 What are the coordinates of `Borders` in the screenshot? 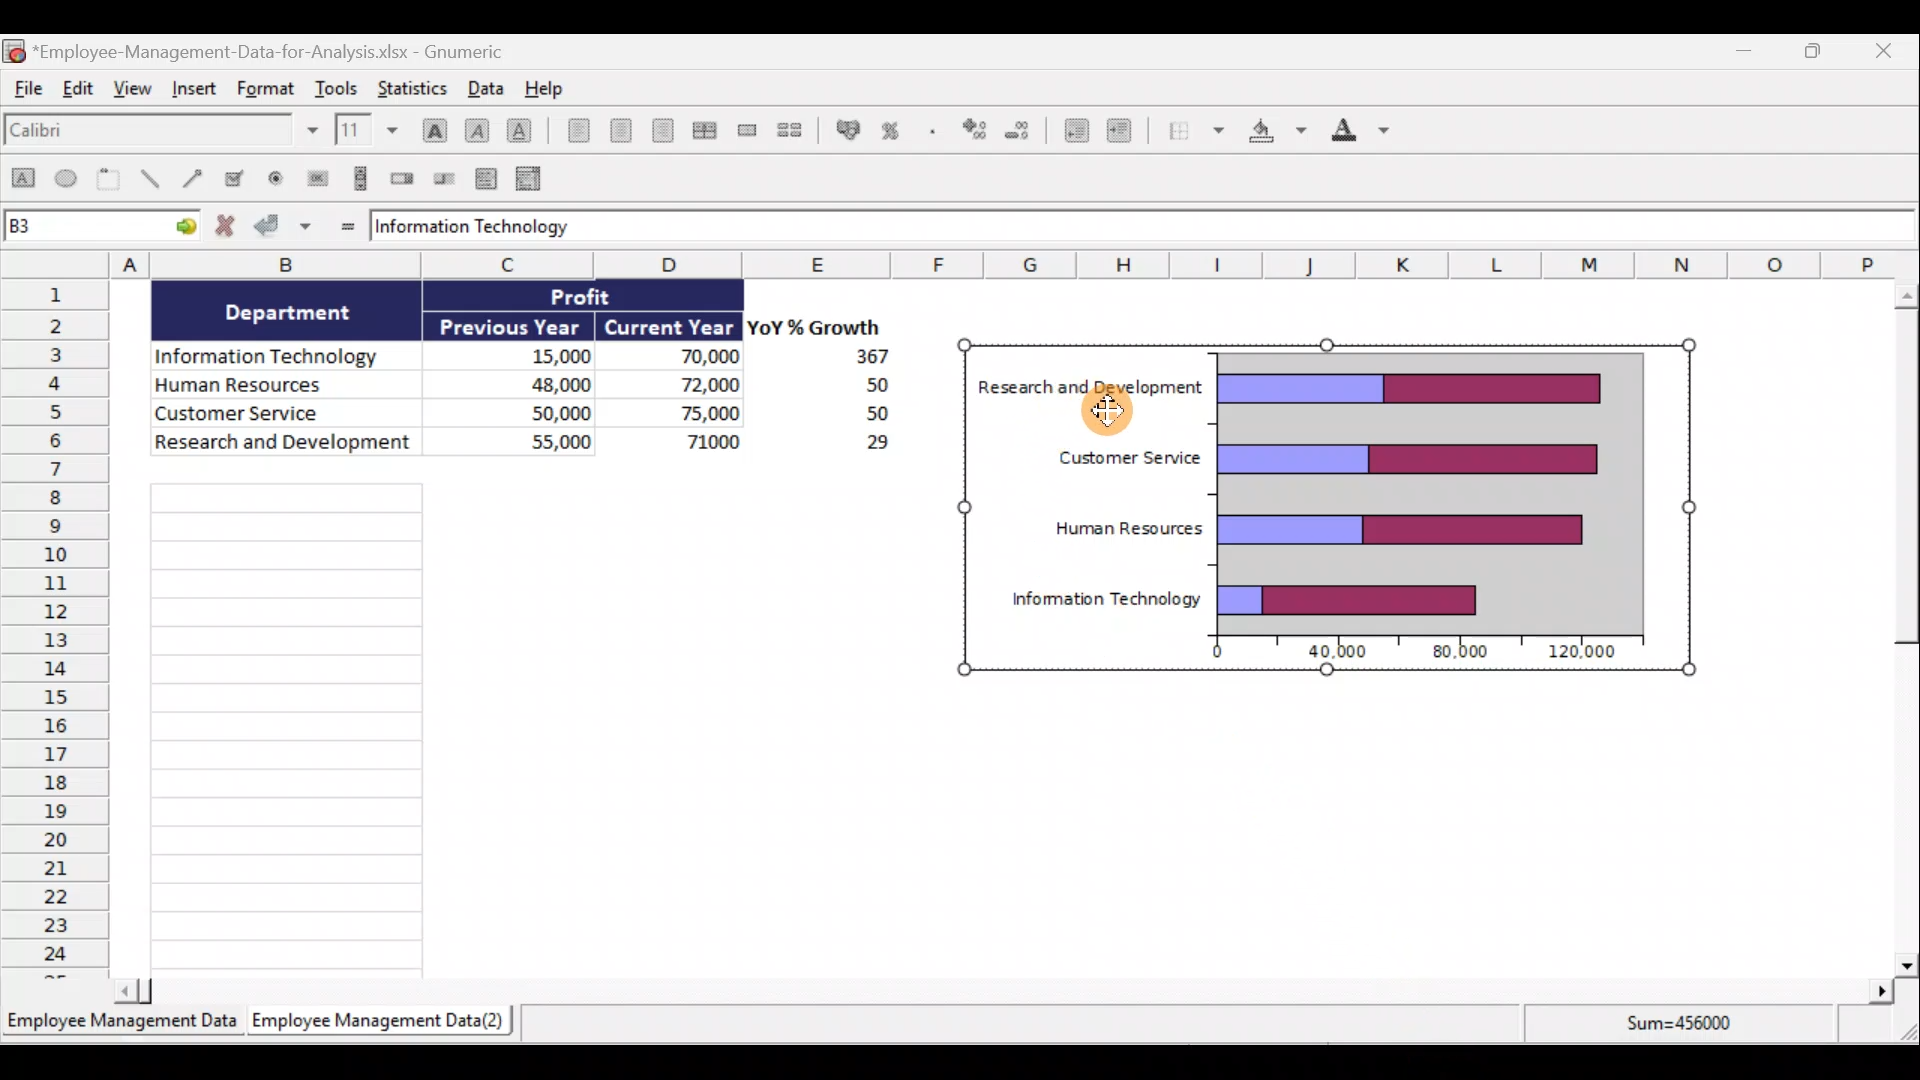 It's located at (1195, 130).